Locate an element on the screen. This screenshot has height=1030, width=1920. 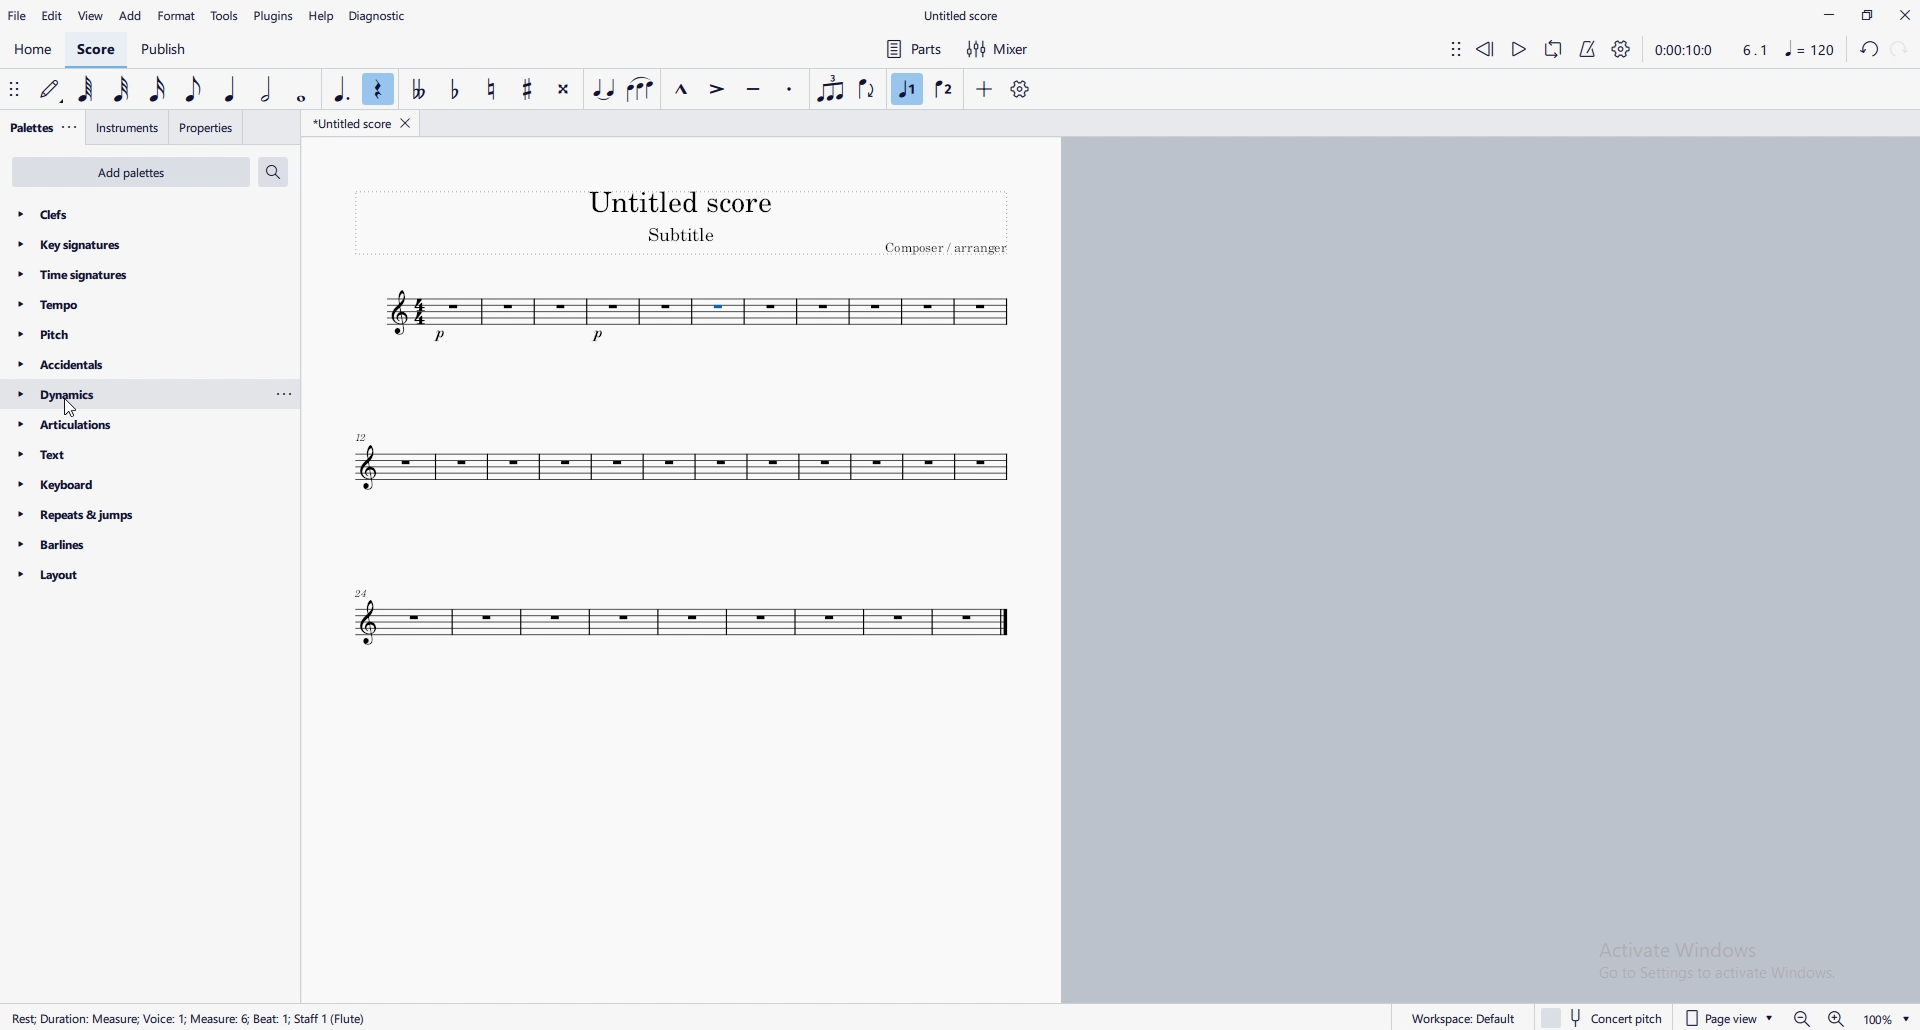
diagnostic is located at coordinates (381, 16).